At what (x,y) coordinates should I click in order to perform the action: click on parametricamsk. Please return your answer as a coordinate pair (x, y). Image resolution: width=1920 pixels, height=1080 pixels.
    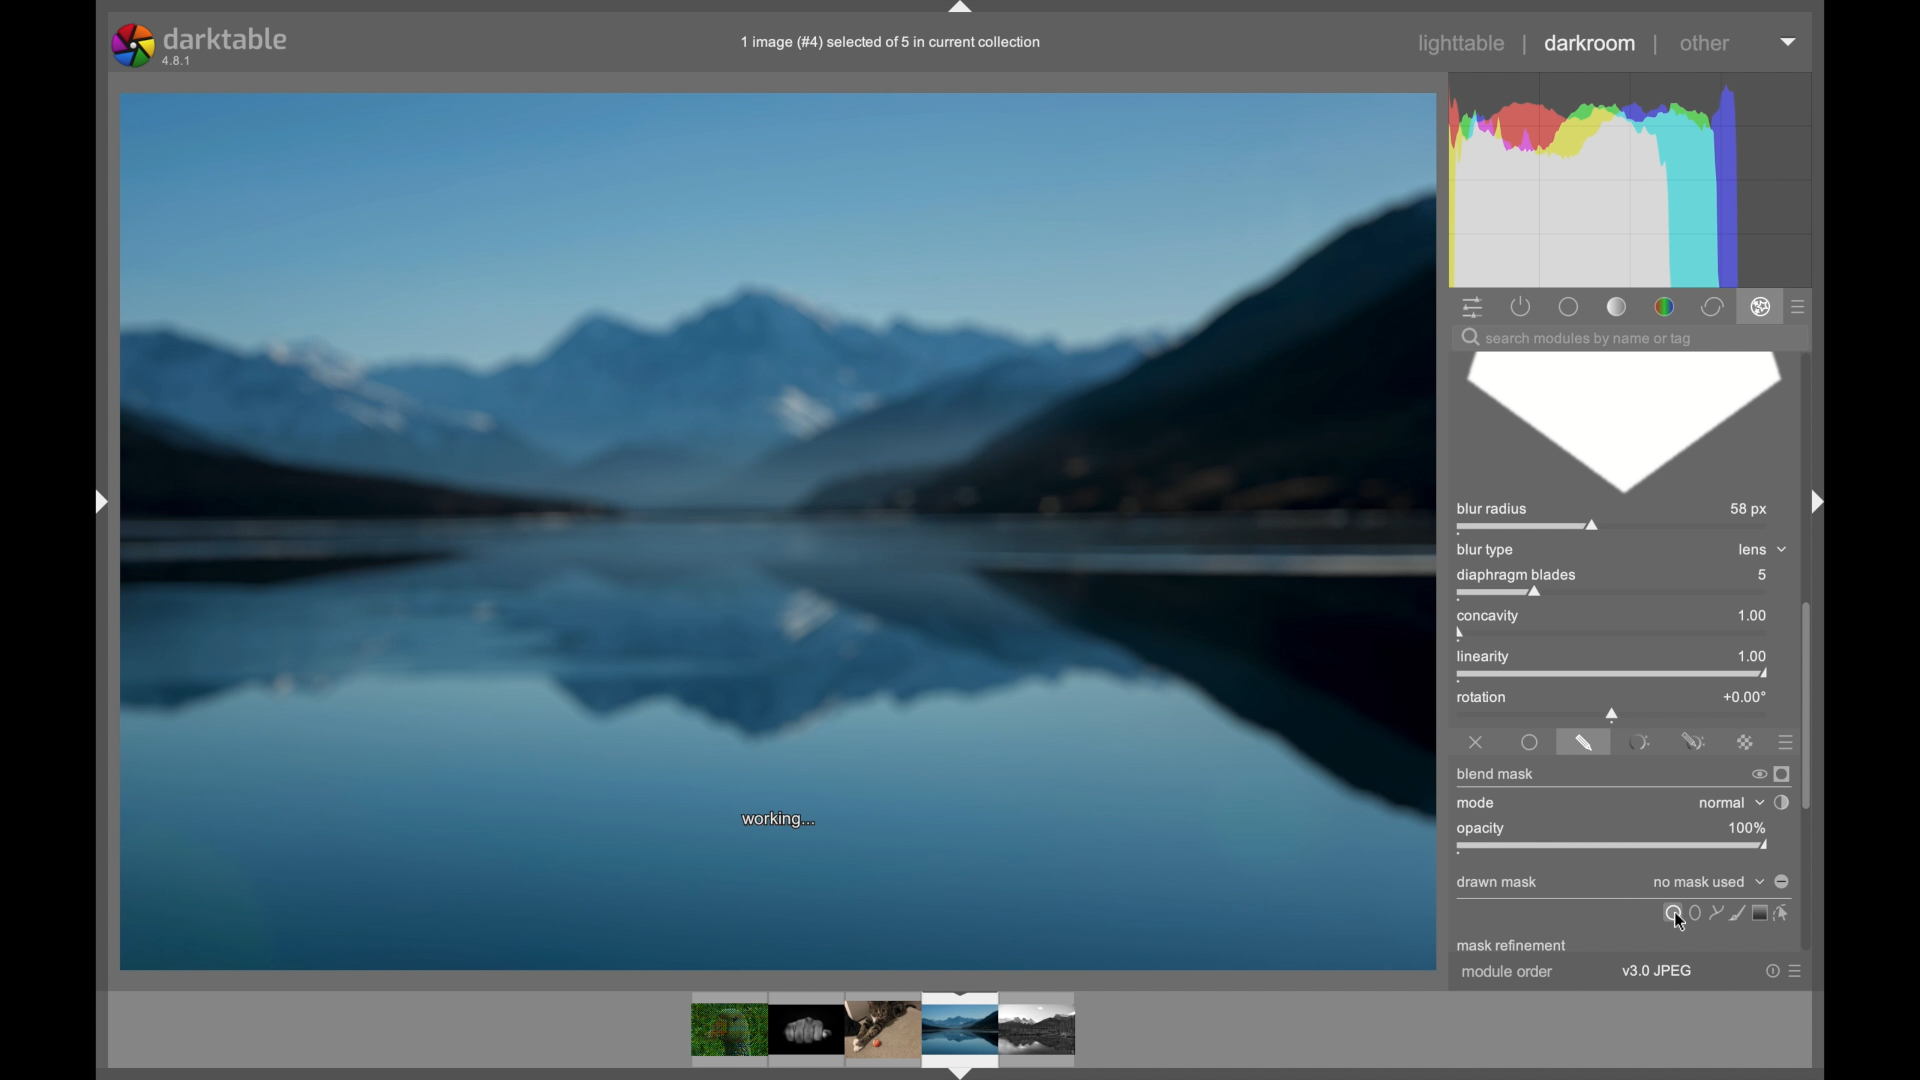
    Looking at the image, I should click on (1637, 741).